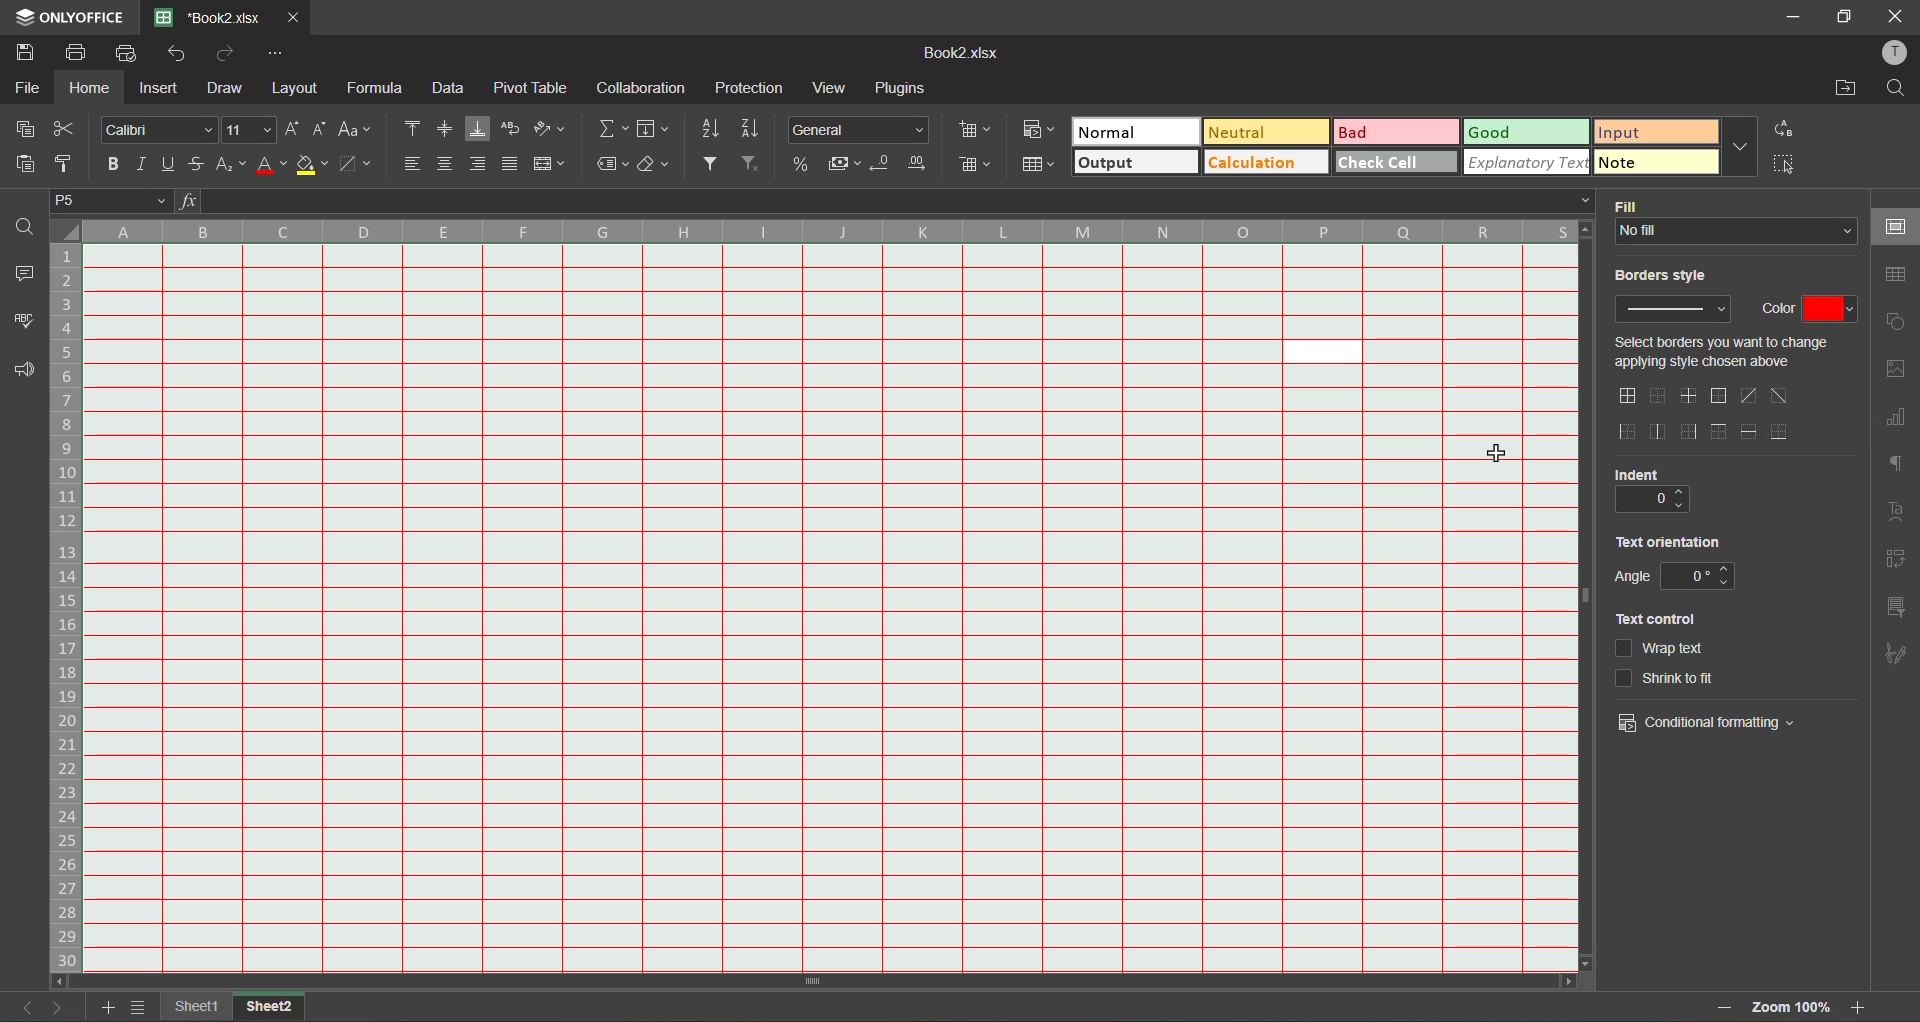  Describe the element at coordinates (1654, 475) in the screenshot. I see `indent` at that location.